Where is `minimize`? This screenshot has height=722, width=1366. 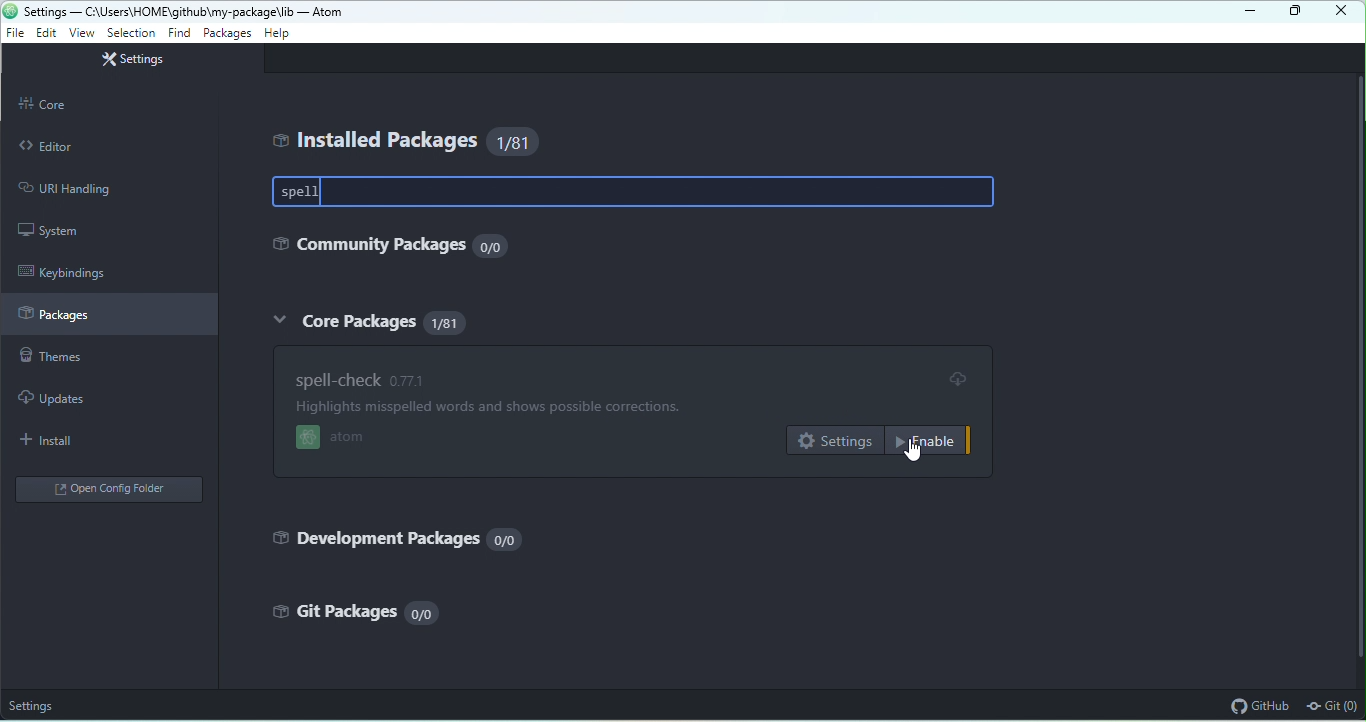
minimize is located at coordinates (1245, 13).